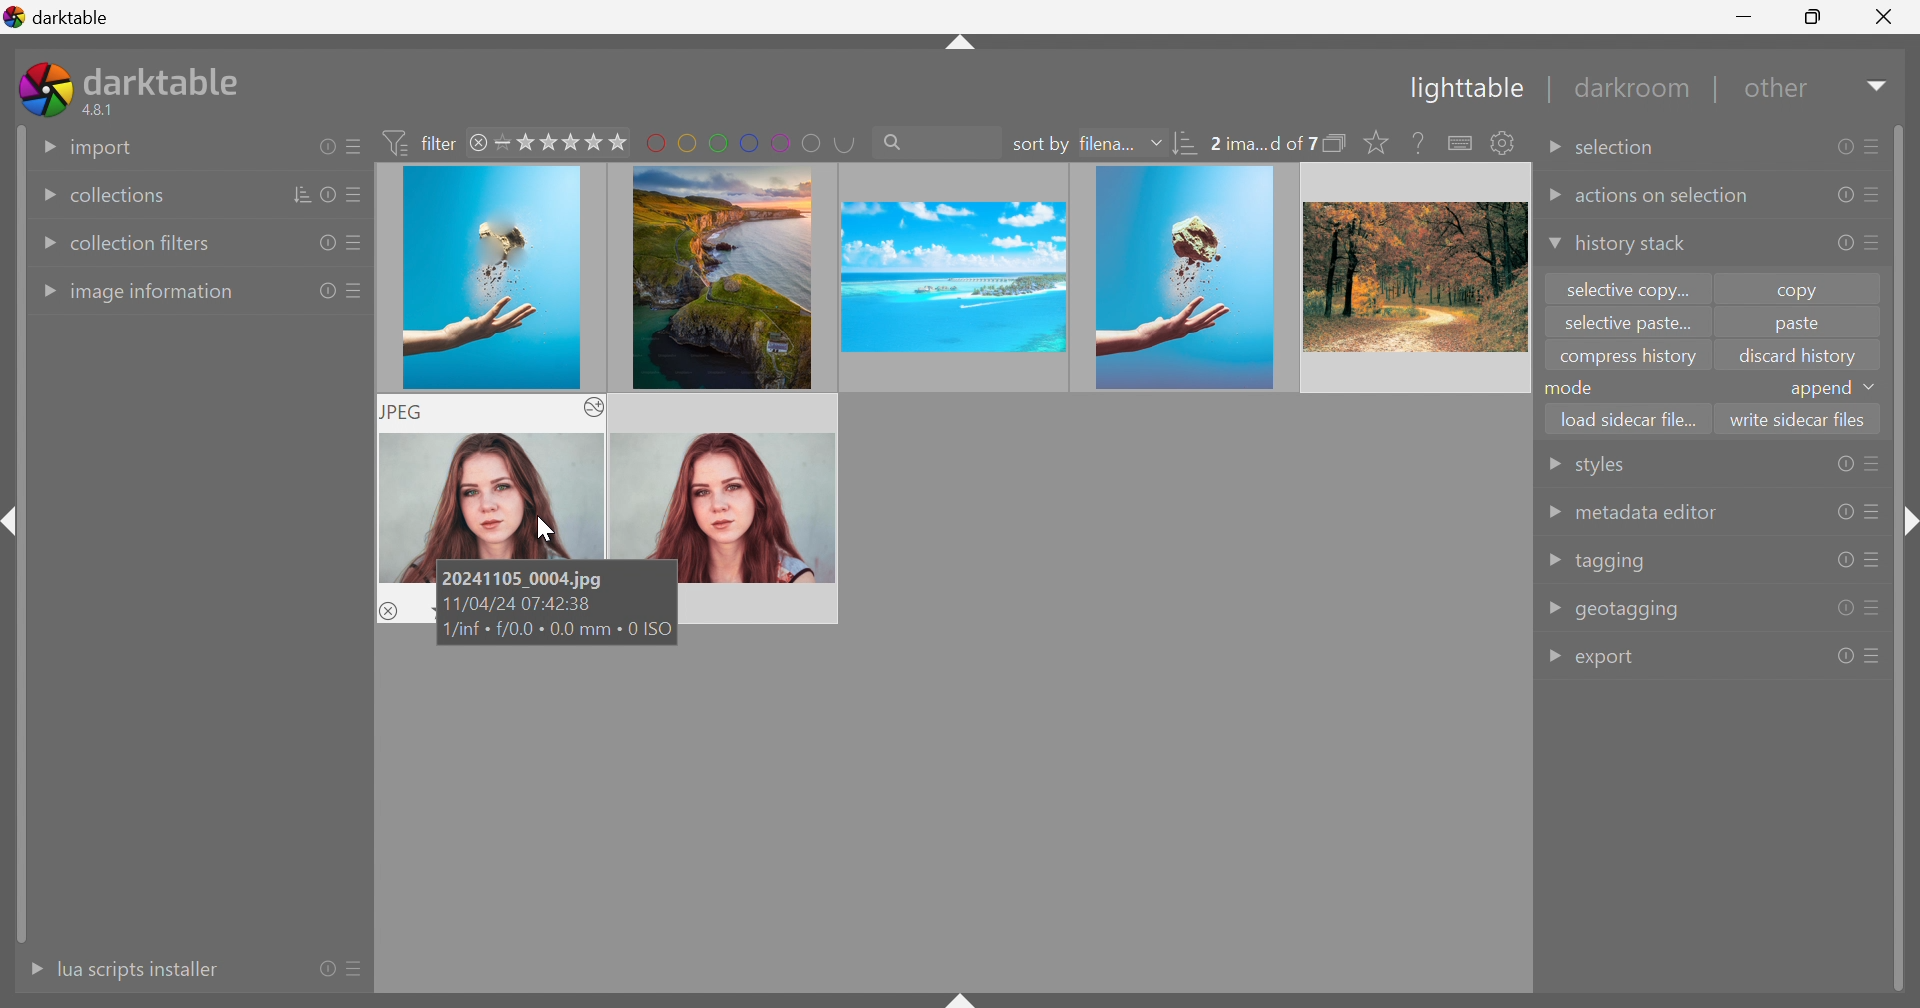 This screenshot has width=1920, height=1008. I want to click on presets, so click(1875, 606).